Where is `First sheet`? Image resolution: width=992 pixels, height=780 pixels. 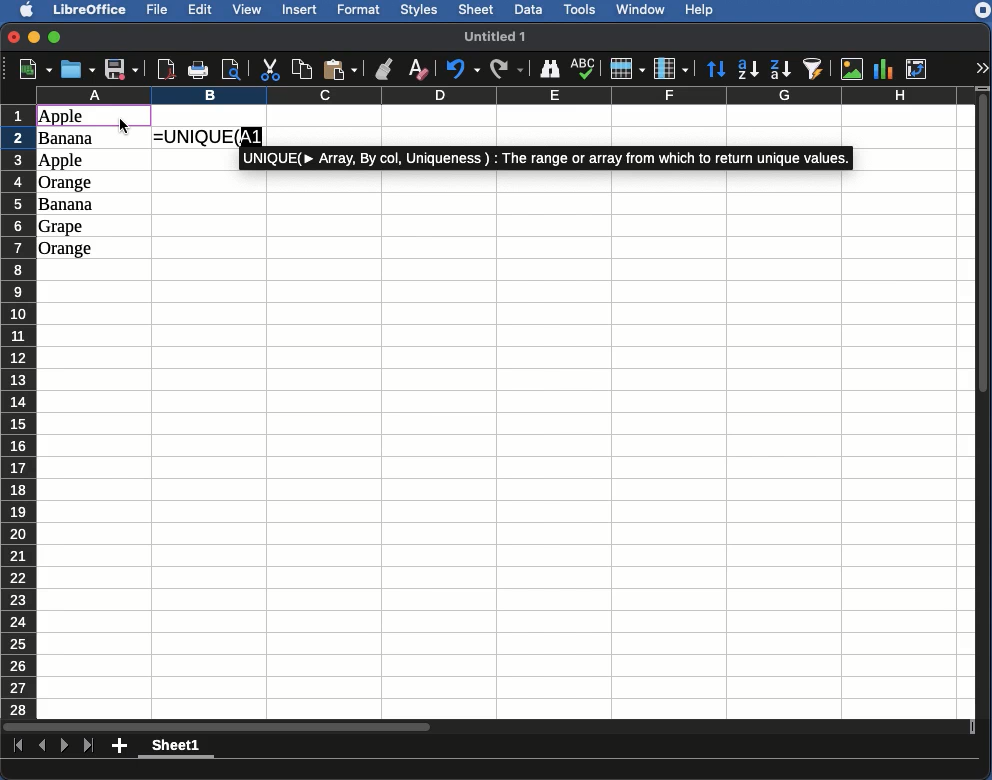
First sheet is located at coordinates (15, 746).